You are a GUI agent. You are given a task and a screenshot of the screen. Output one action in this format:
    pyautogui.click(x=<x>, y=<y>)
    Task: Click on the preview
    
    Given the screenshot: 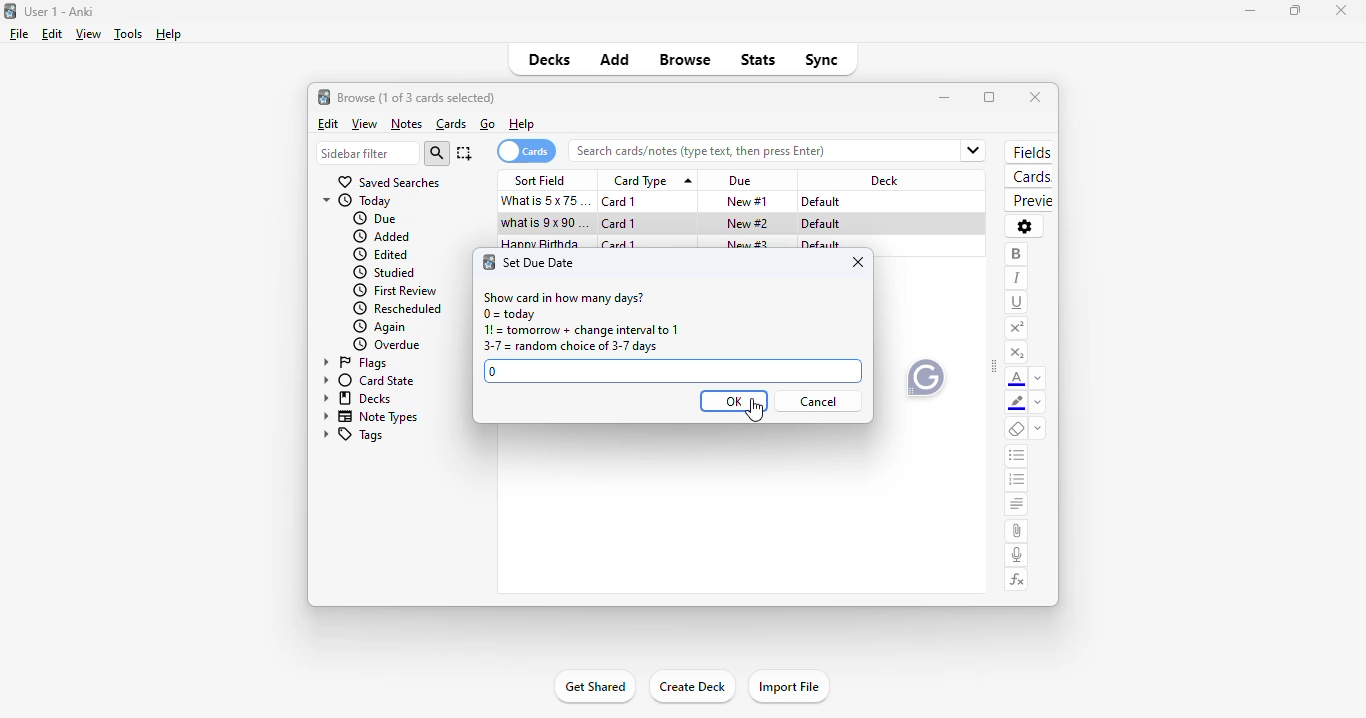 What is the action you would take?
    pyautogui.click(x=1031, y=201)
    